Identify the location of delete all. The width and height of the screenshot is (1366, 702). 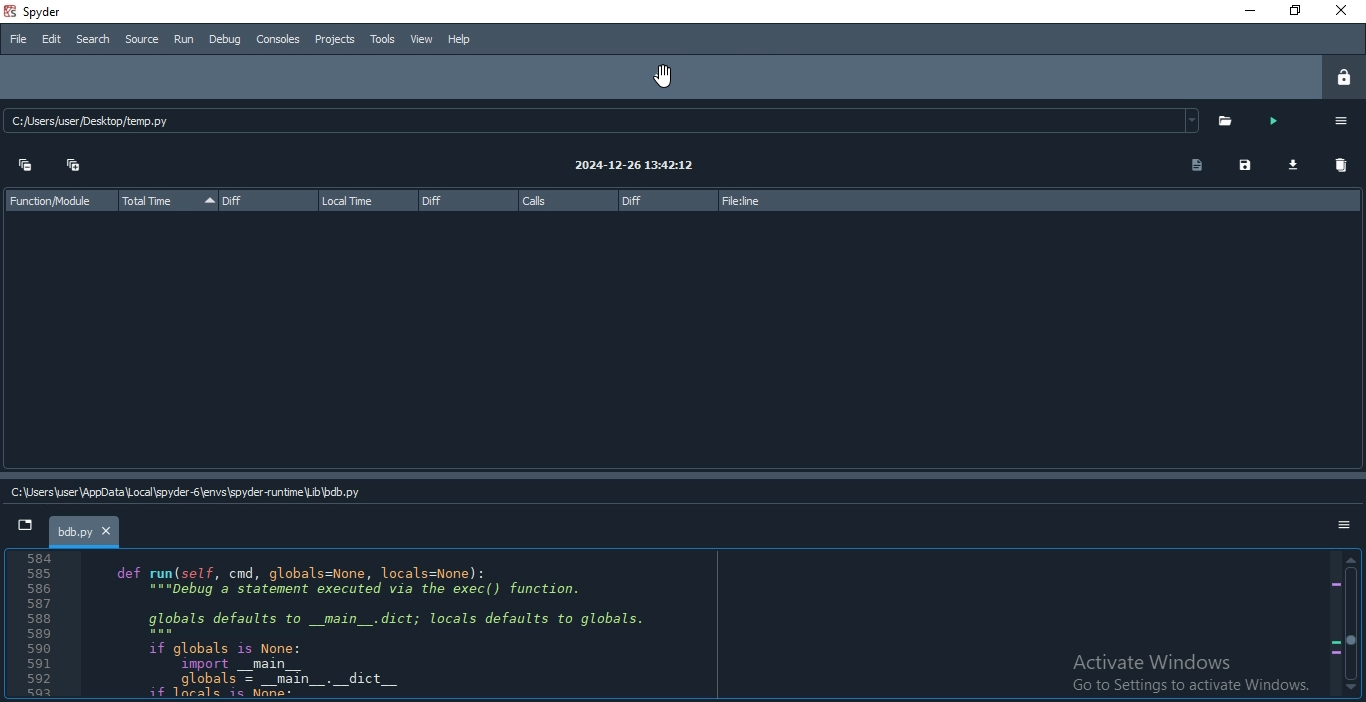
(1339, 163).